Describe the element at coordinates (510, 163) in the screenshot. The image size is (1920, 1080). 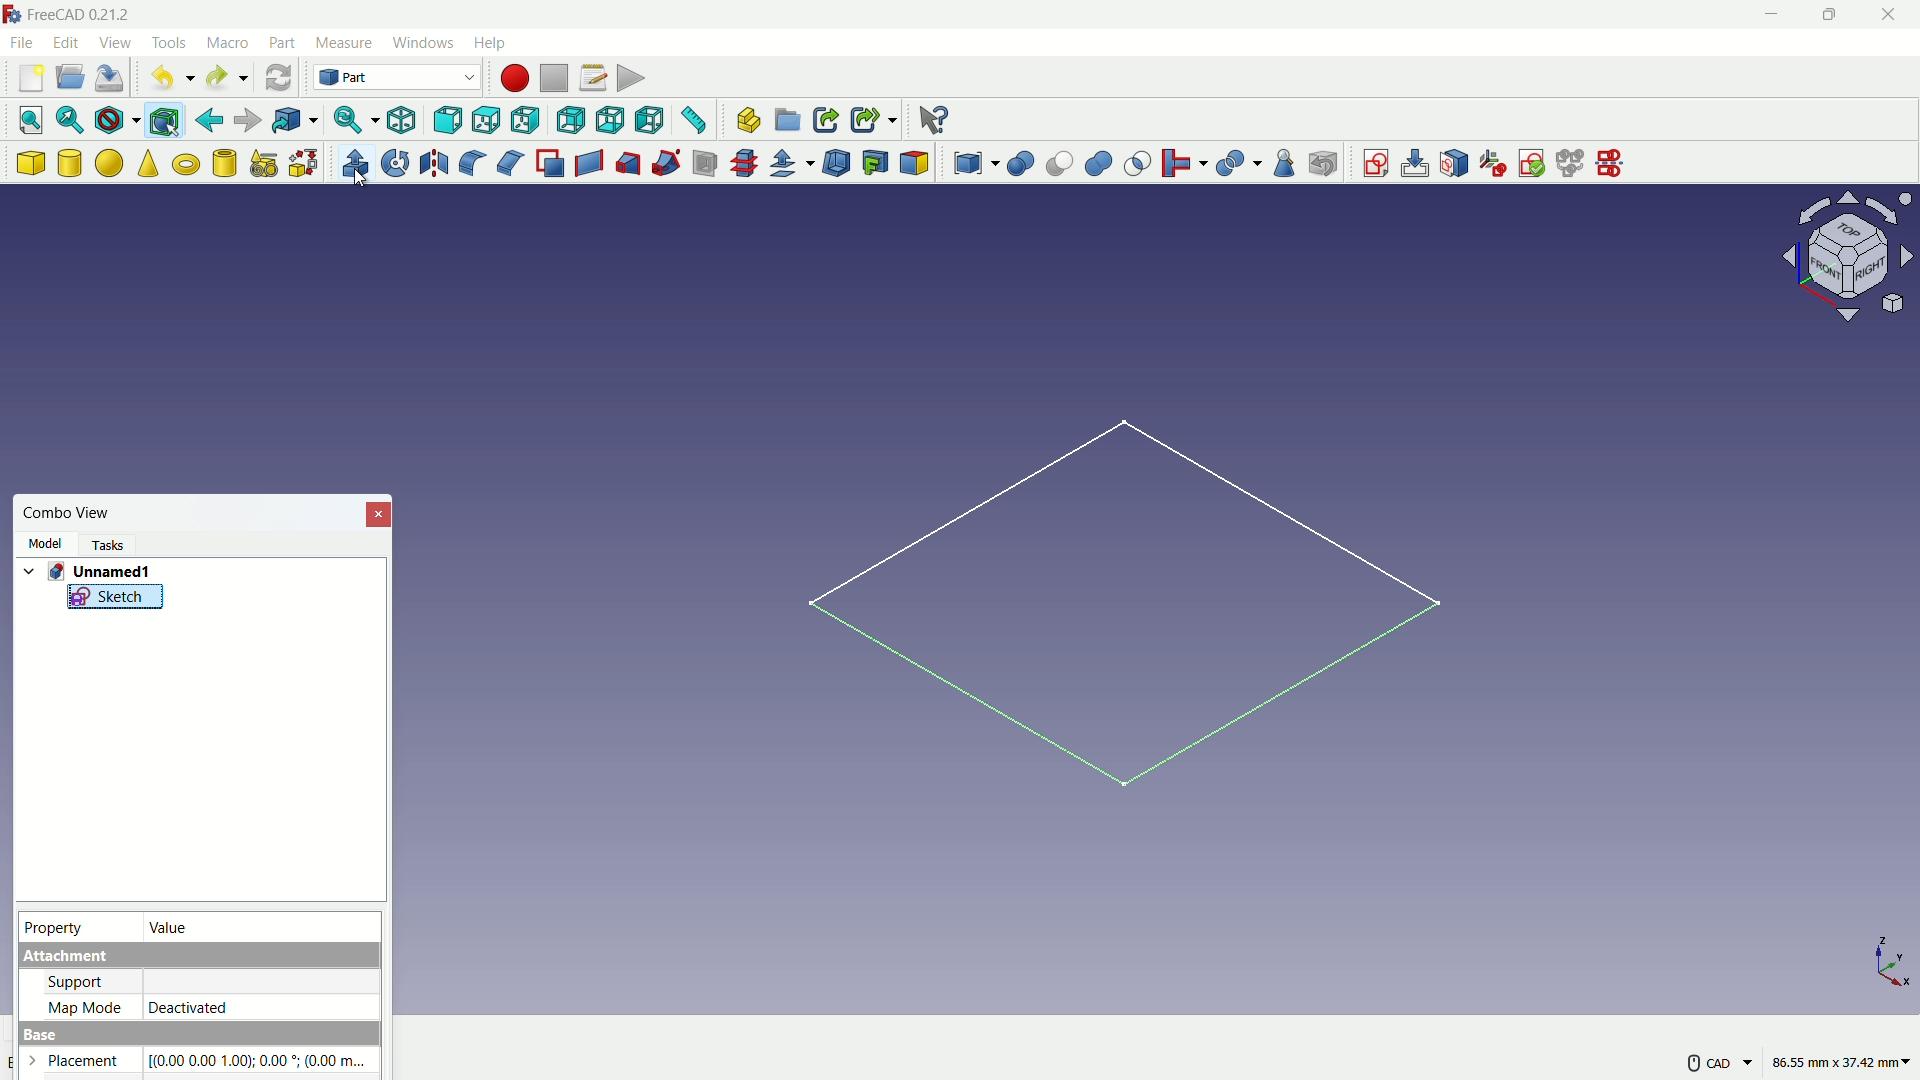
I see `chamfer` at that location.